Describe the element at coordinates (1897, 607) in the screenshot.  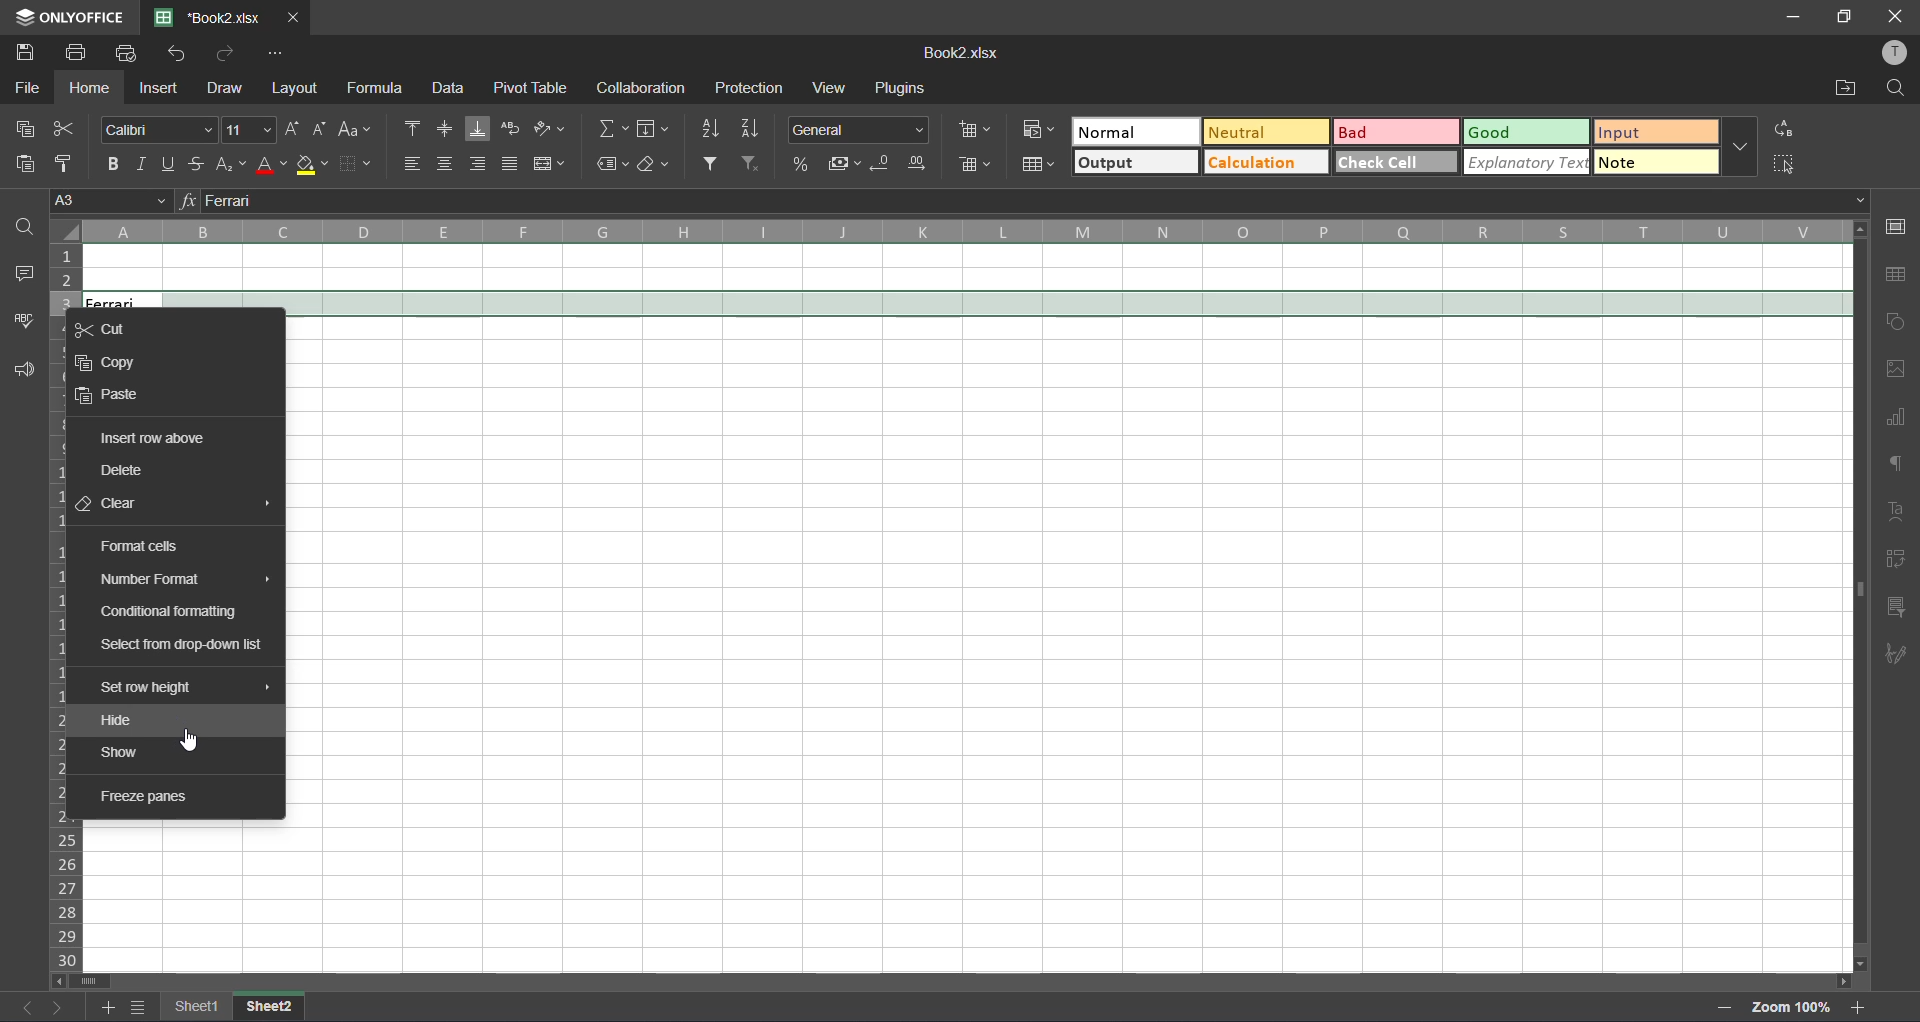
I see `slicer` at that location.